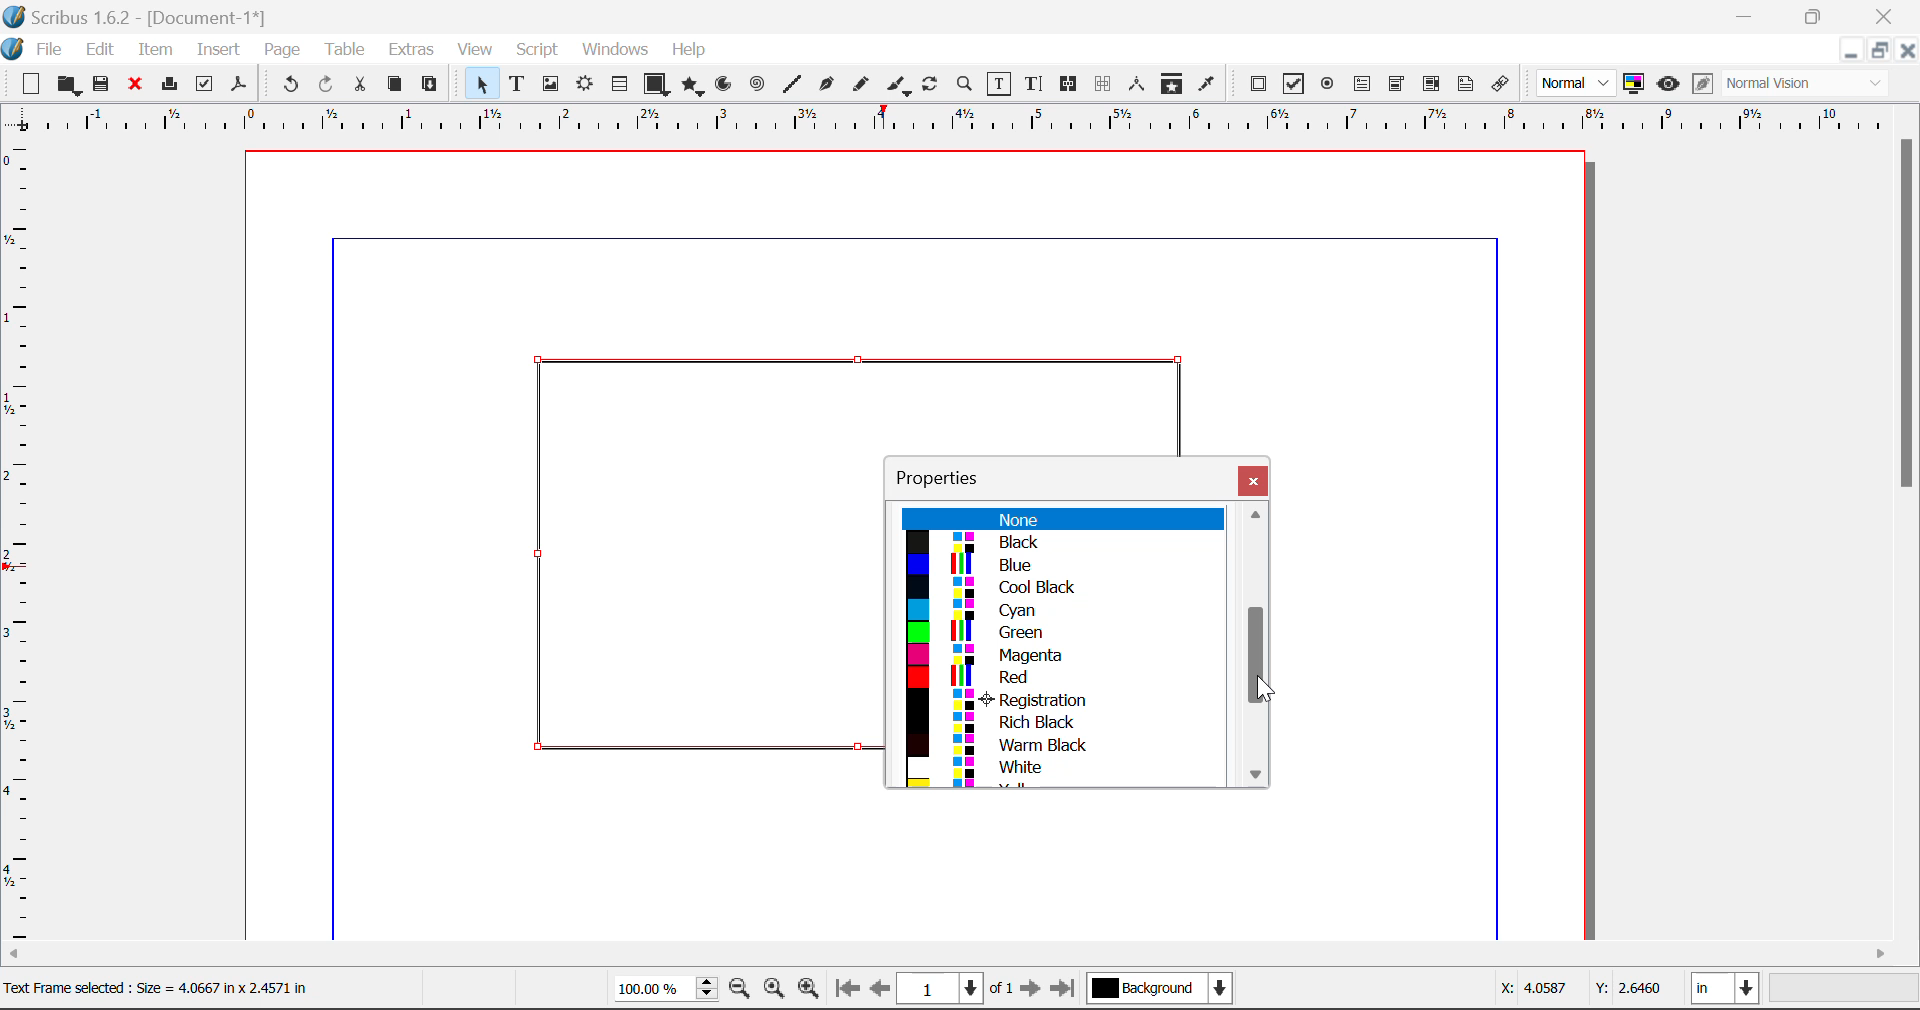 The width and height of the screenshot is (1920, 1010). Describe the element at coordinates (1258, 83) in the screenshot. I see `Pdf Push Button` at that location.